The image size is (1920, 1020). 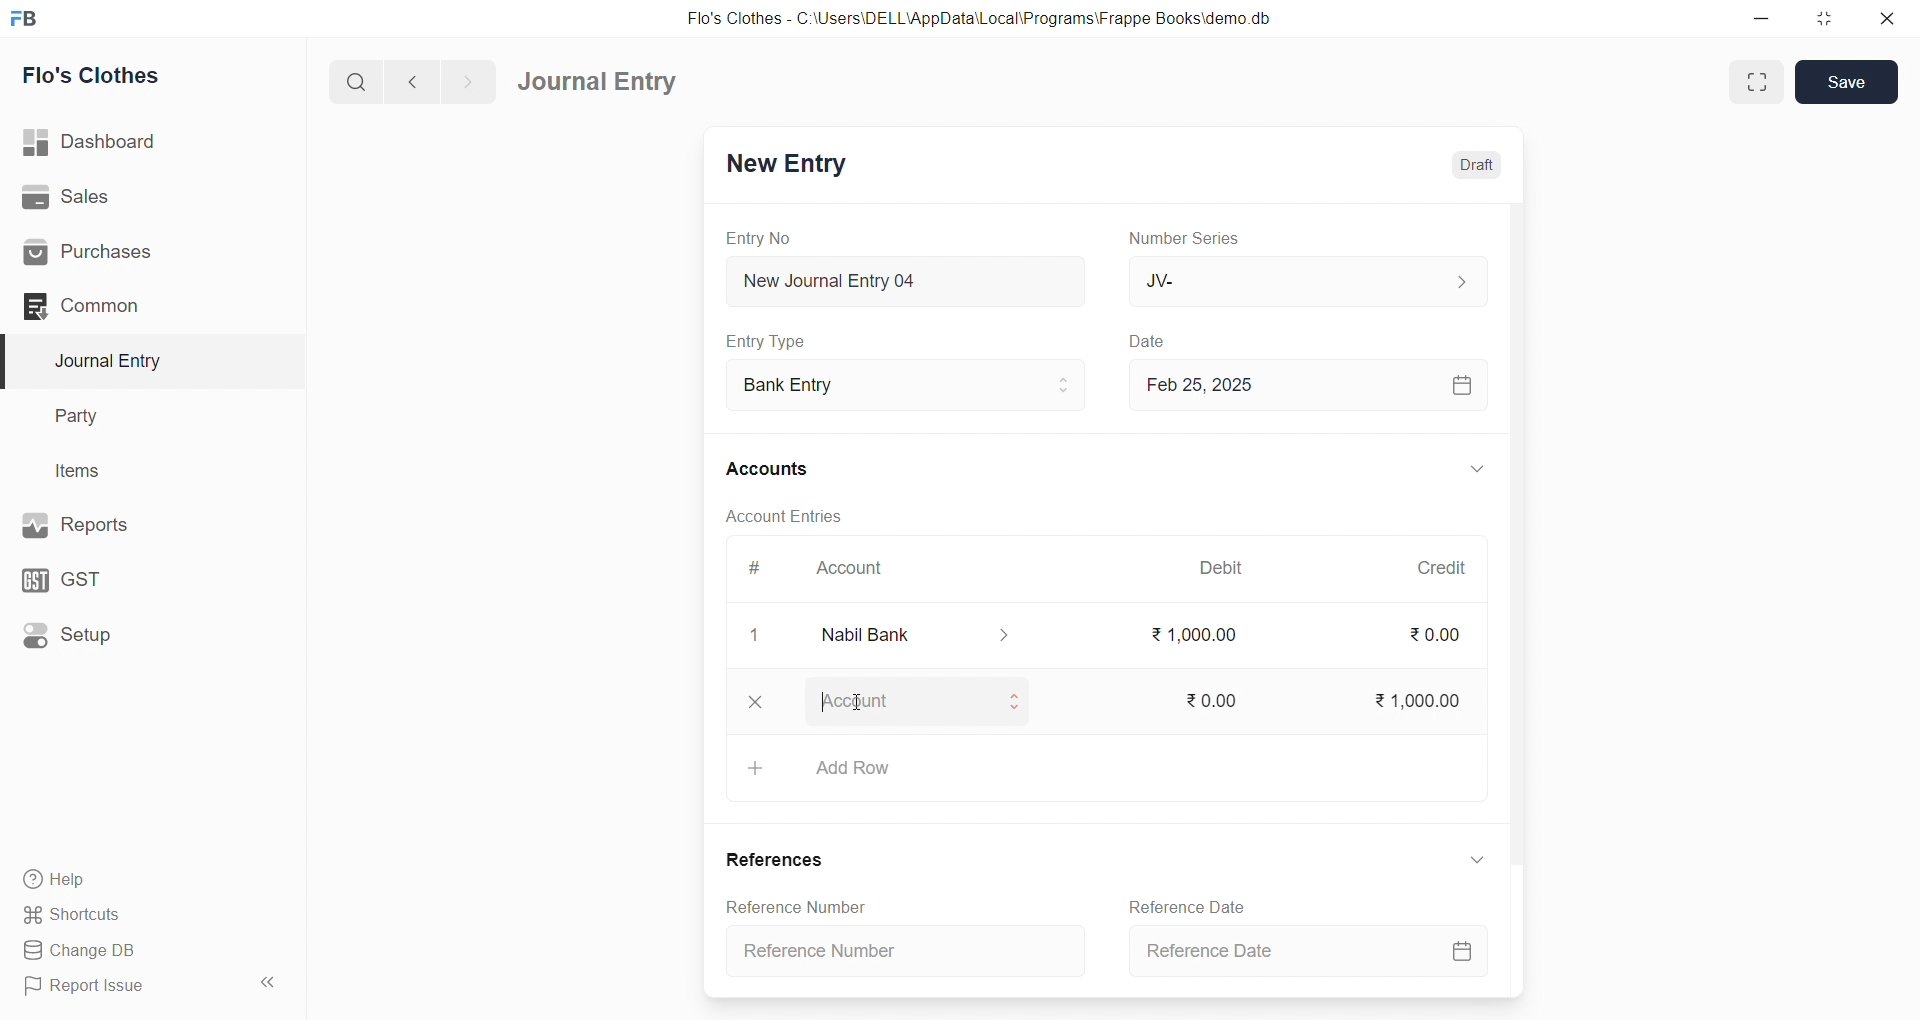 What do you see at coordinates (1103, 775) in the screenshot?
I see `Add Row ` at bounding box center [1103, 775].